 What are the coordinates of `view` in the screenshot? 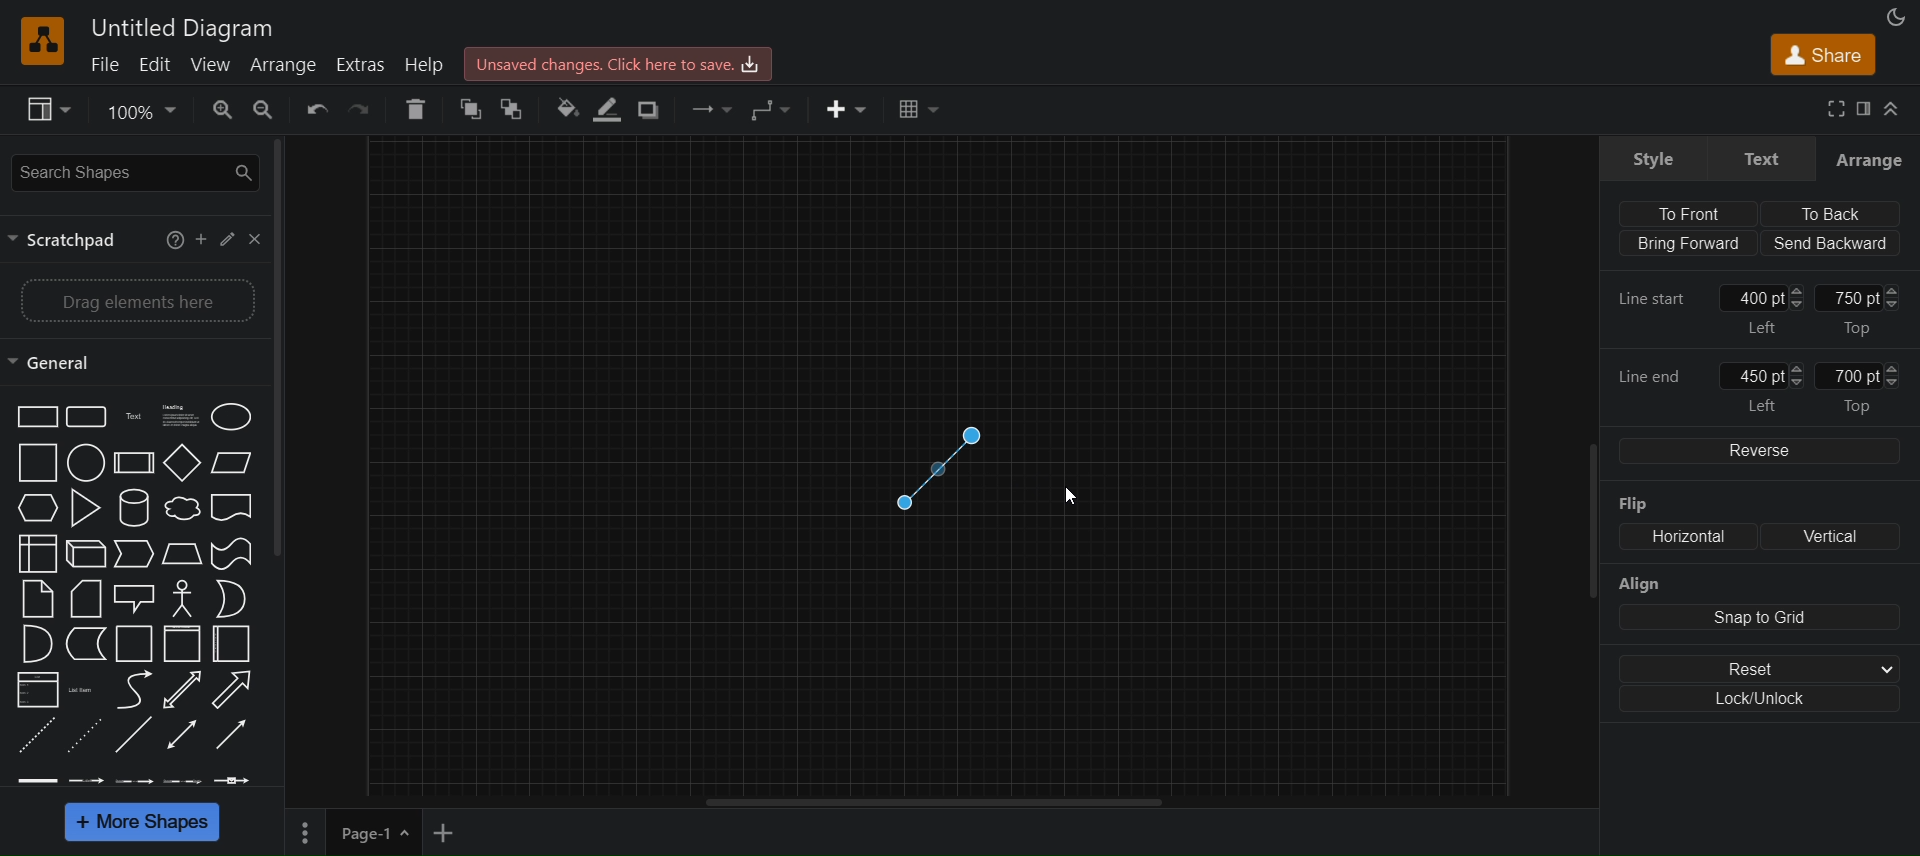 It's located at (46, 110).